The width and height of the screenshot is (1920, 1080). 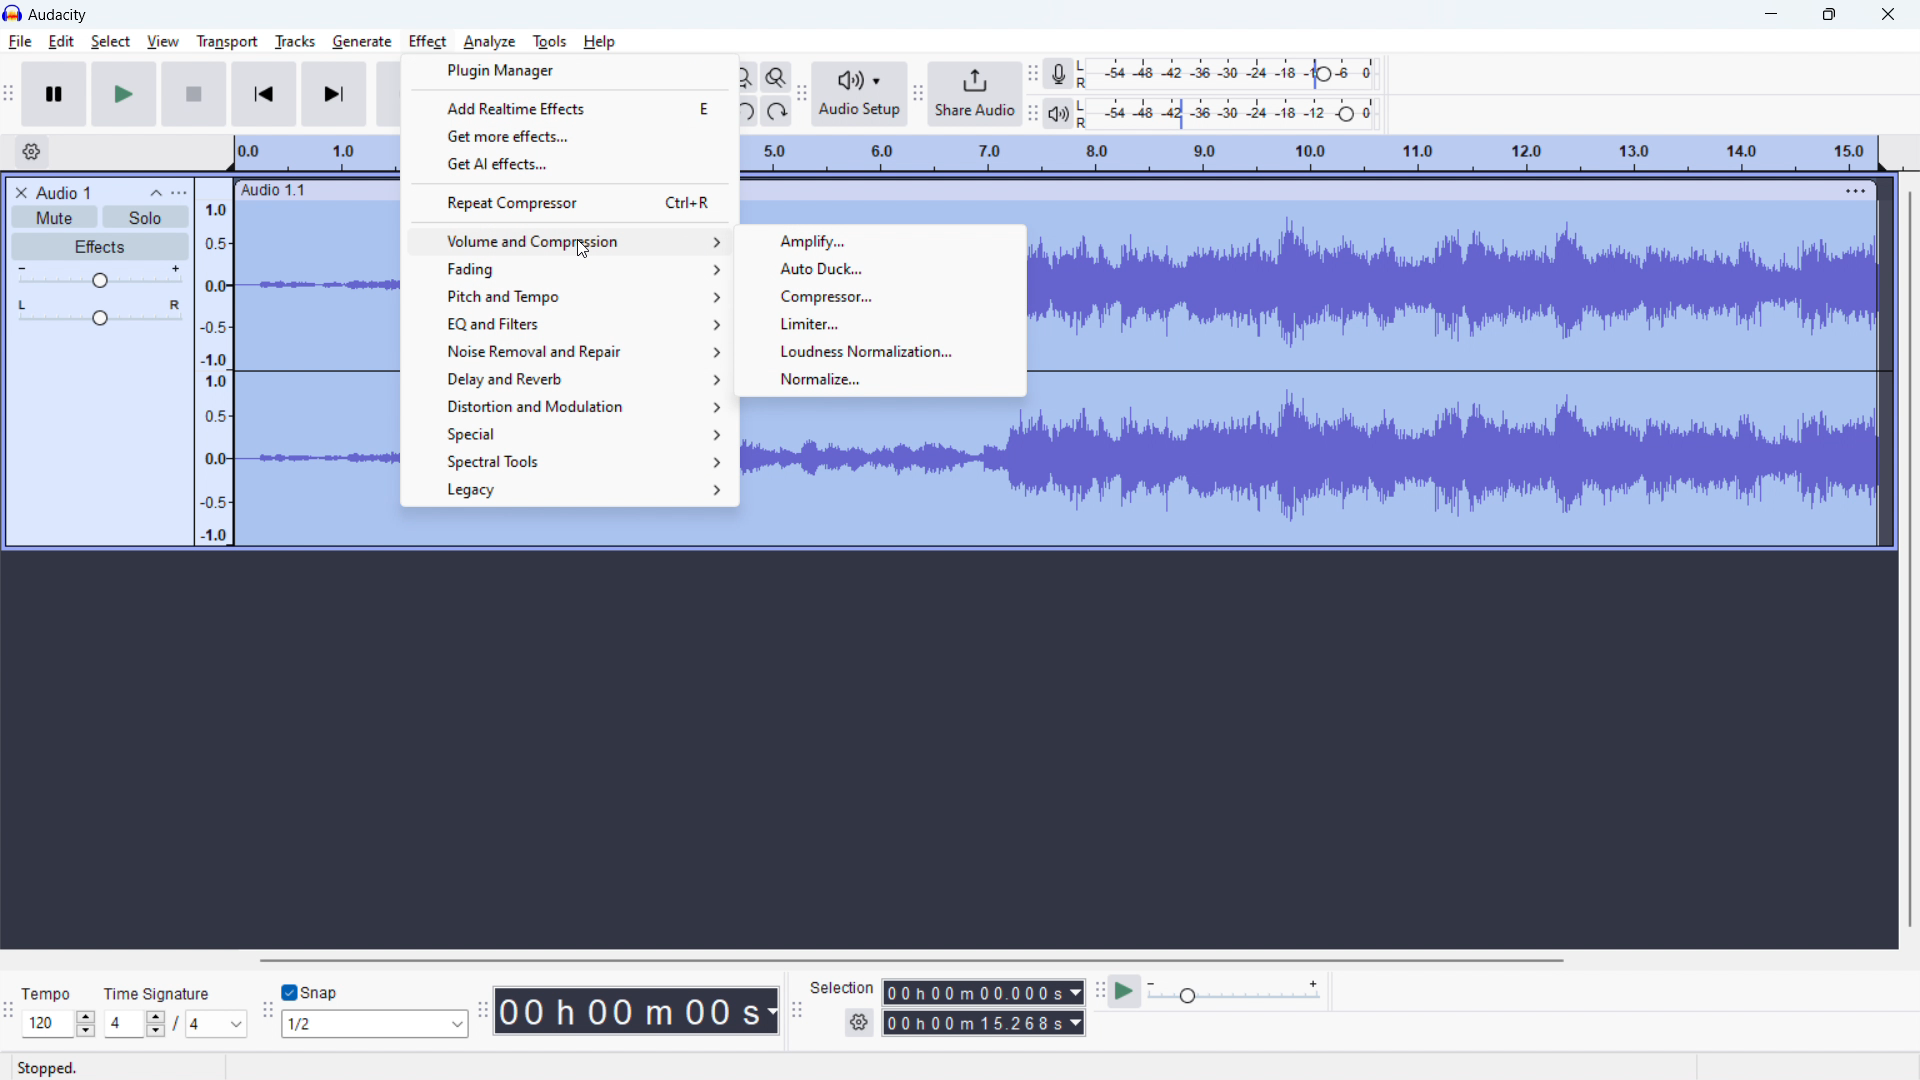 I want to click on skip to start, so click(x=264, y=94).